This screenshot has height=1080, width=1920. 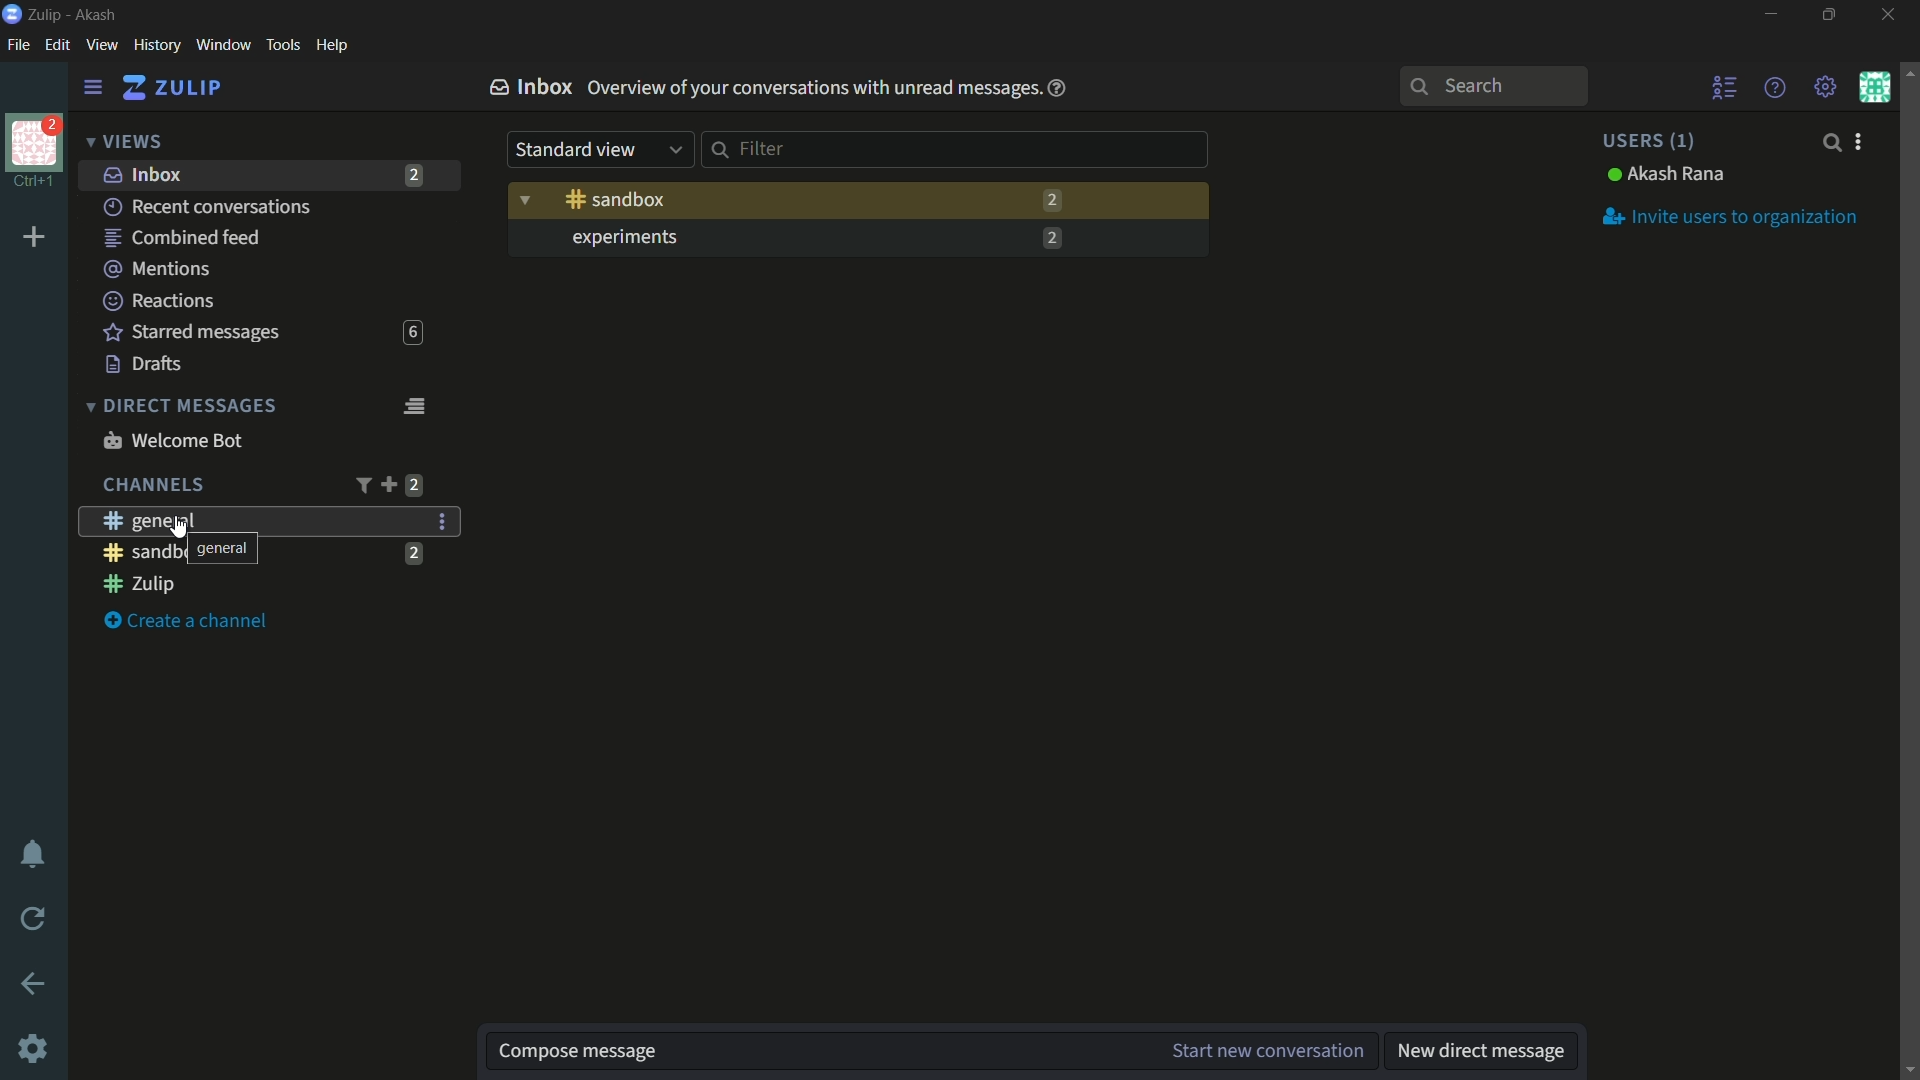 What do you see at coordinates (1265, 1051) in the screenshot?
I see `start new conversation` at bounding box center [1265, 1051].